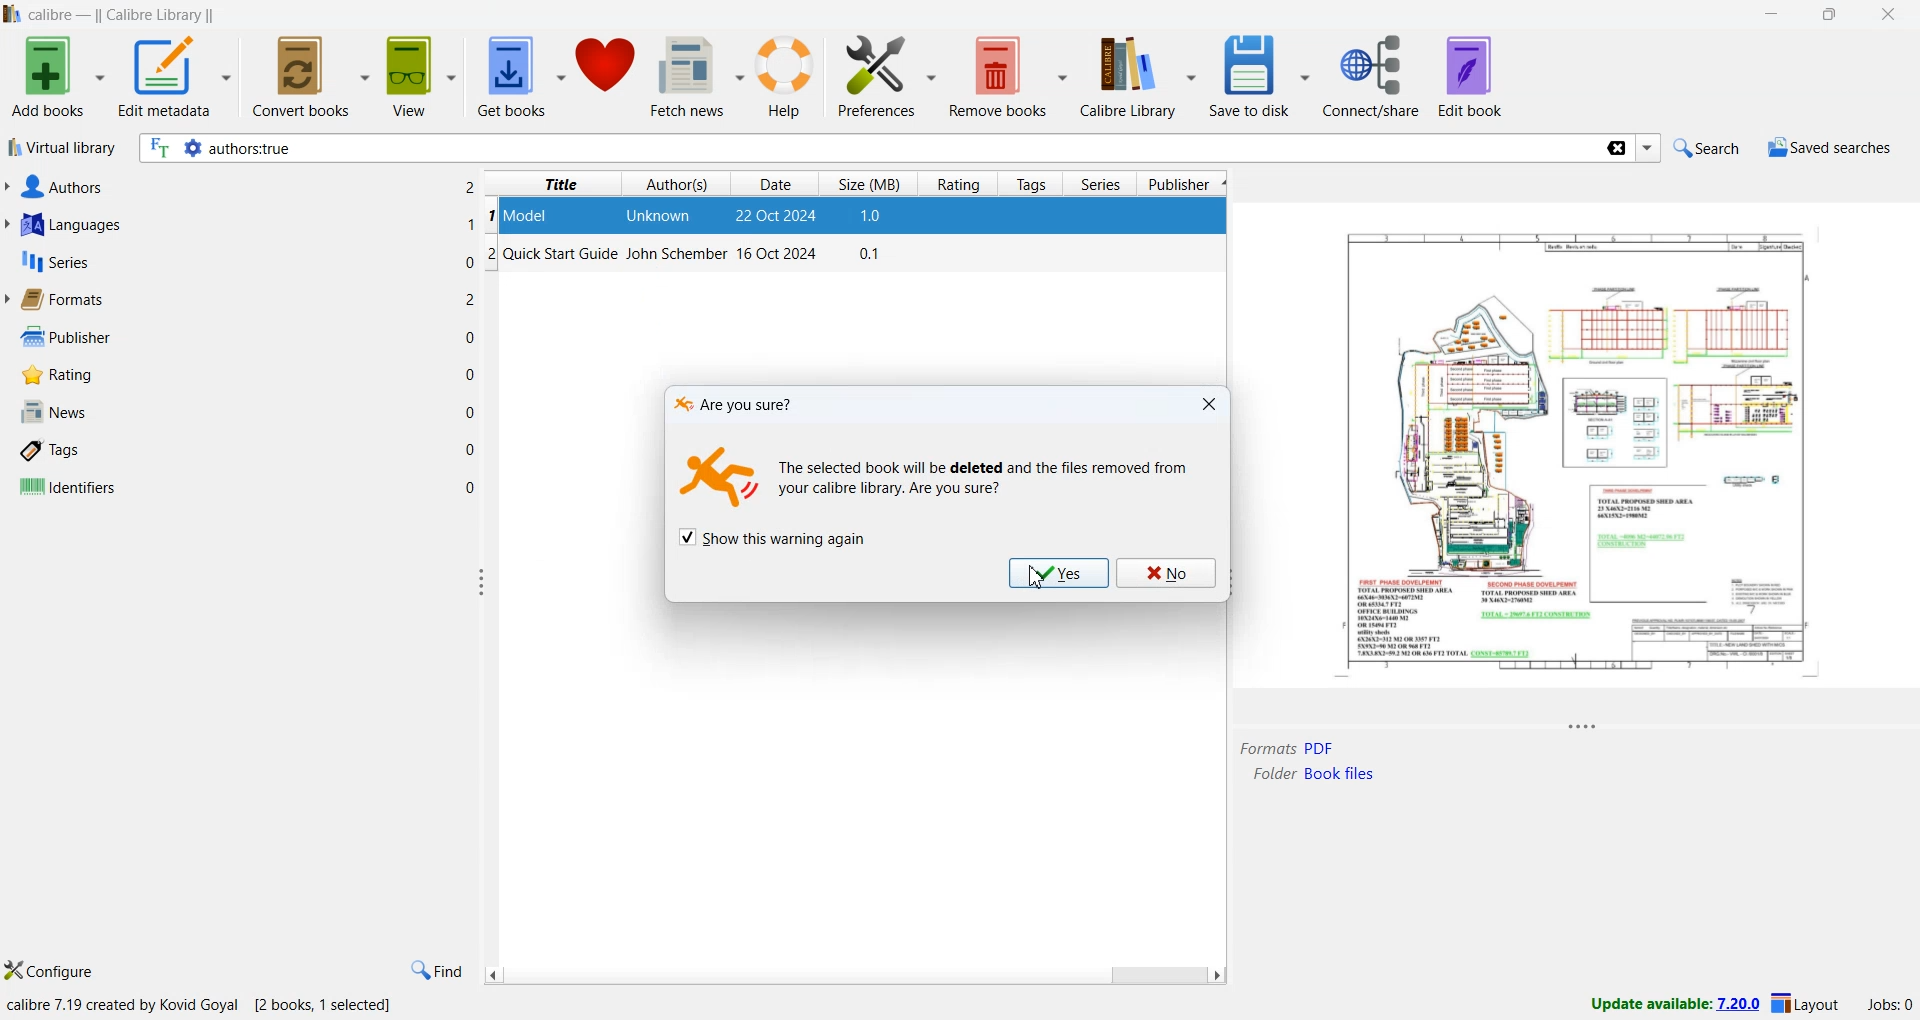 The height and width of the screenshot is (1020, 1920). What do you see at coordinates (328, 1007) in the screenshot?
I see `2 books selected` at bounding box center [328, 1007].